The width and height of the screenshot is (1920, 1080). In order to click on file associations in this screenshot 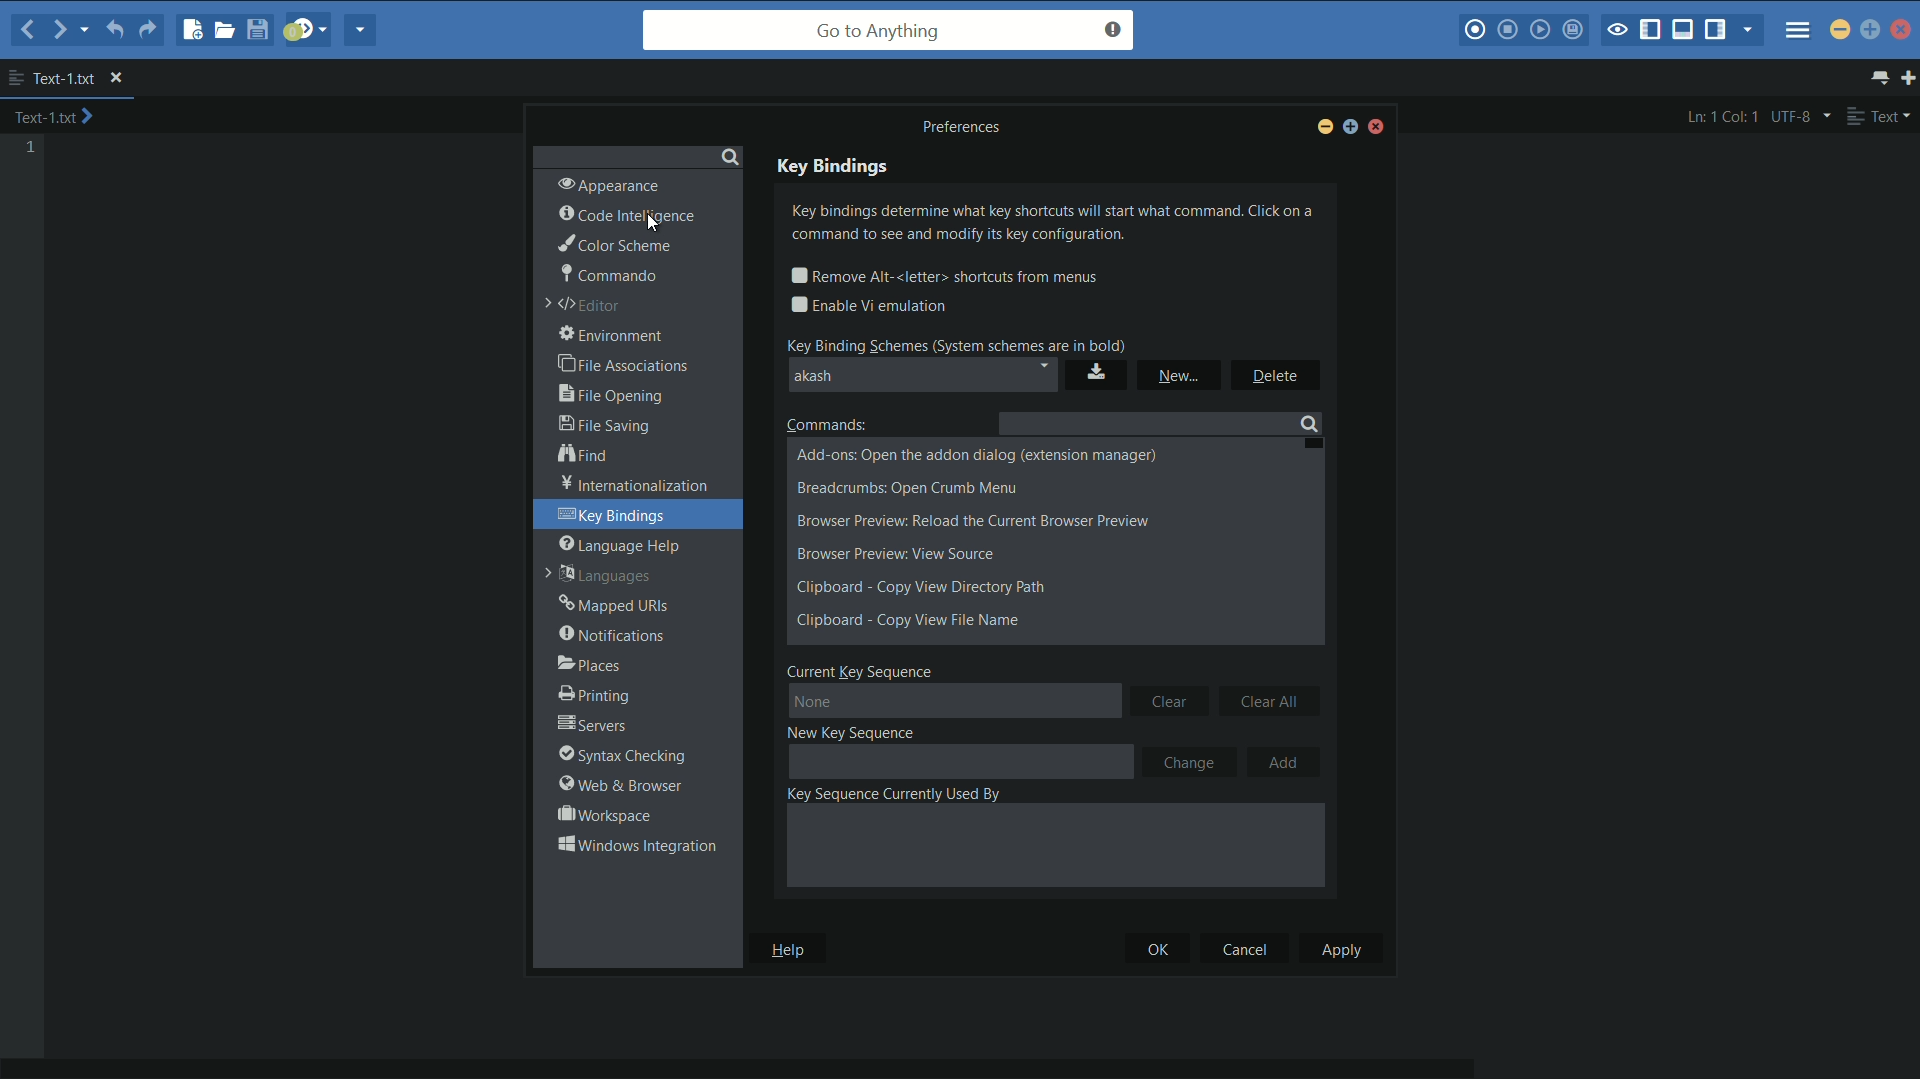, I will do `click(625, 366)`.